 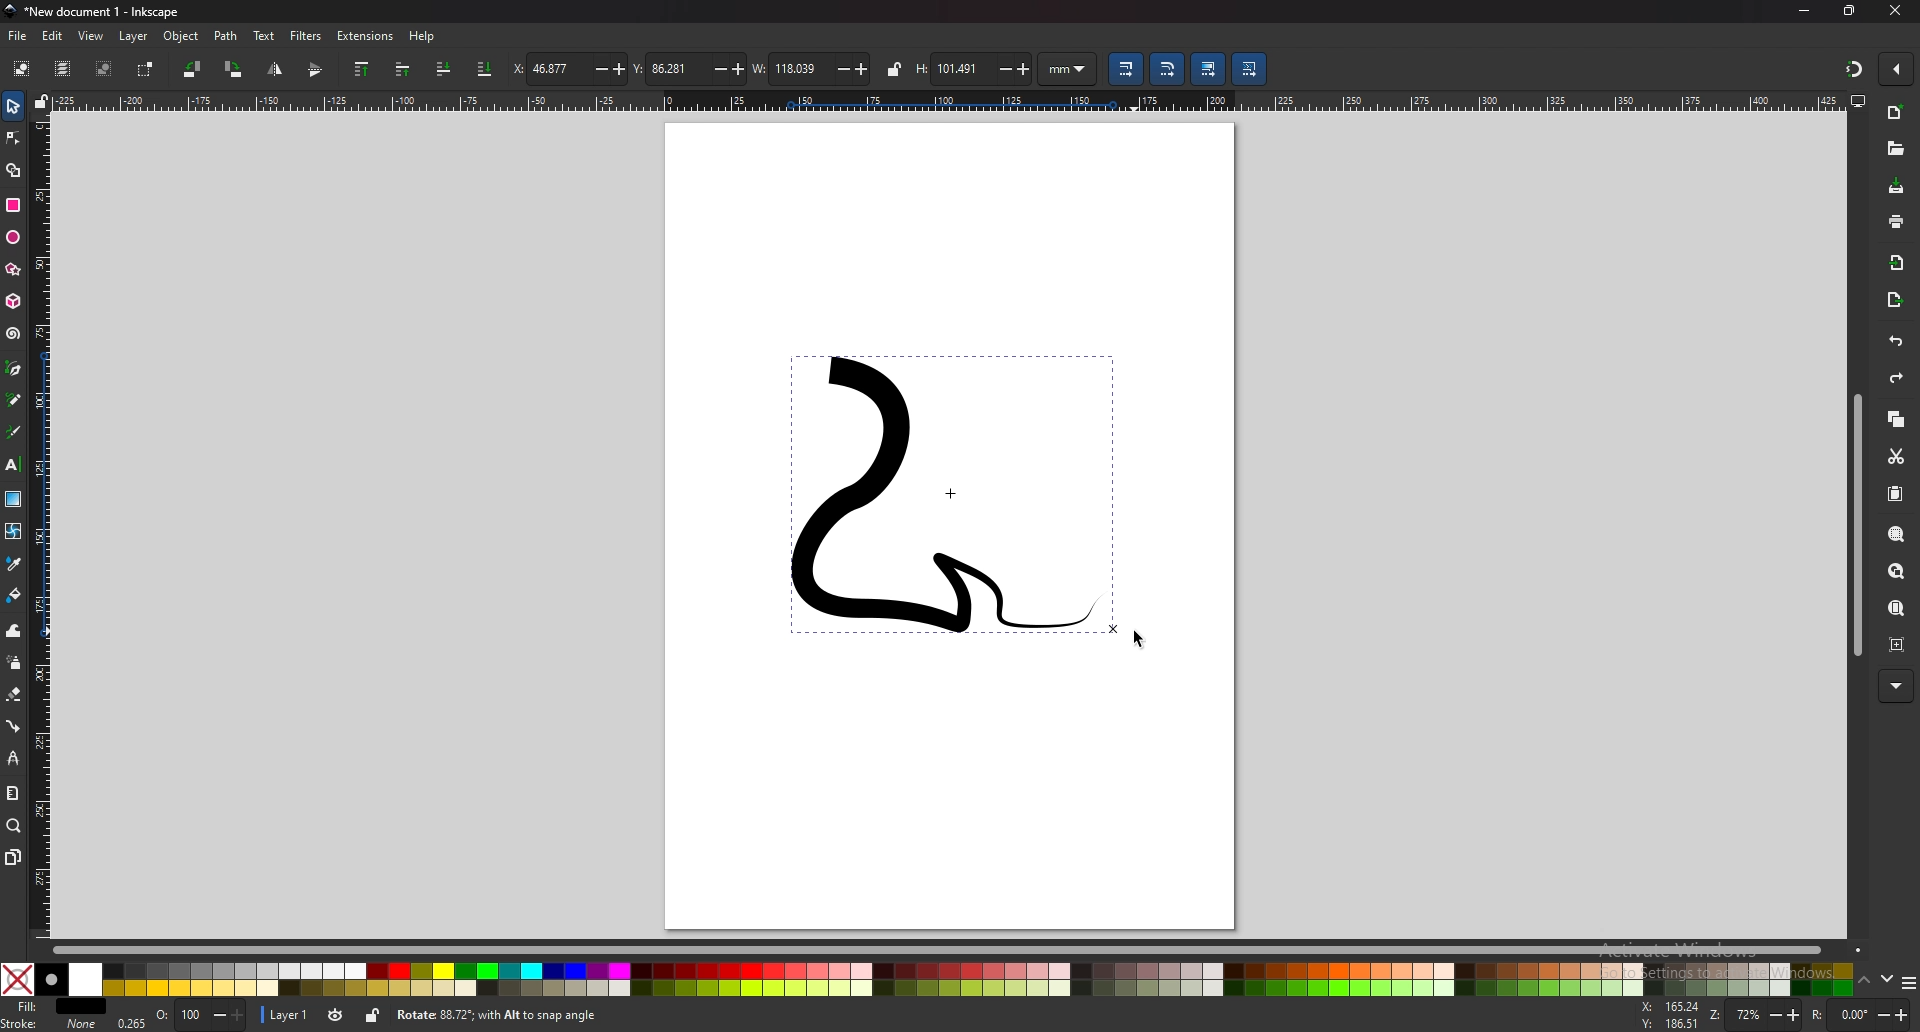 I want to click on stroke, so click(x=51, y=1024).